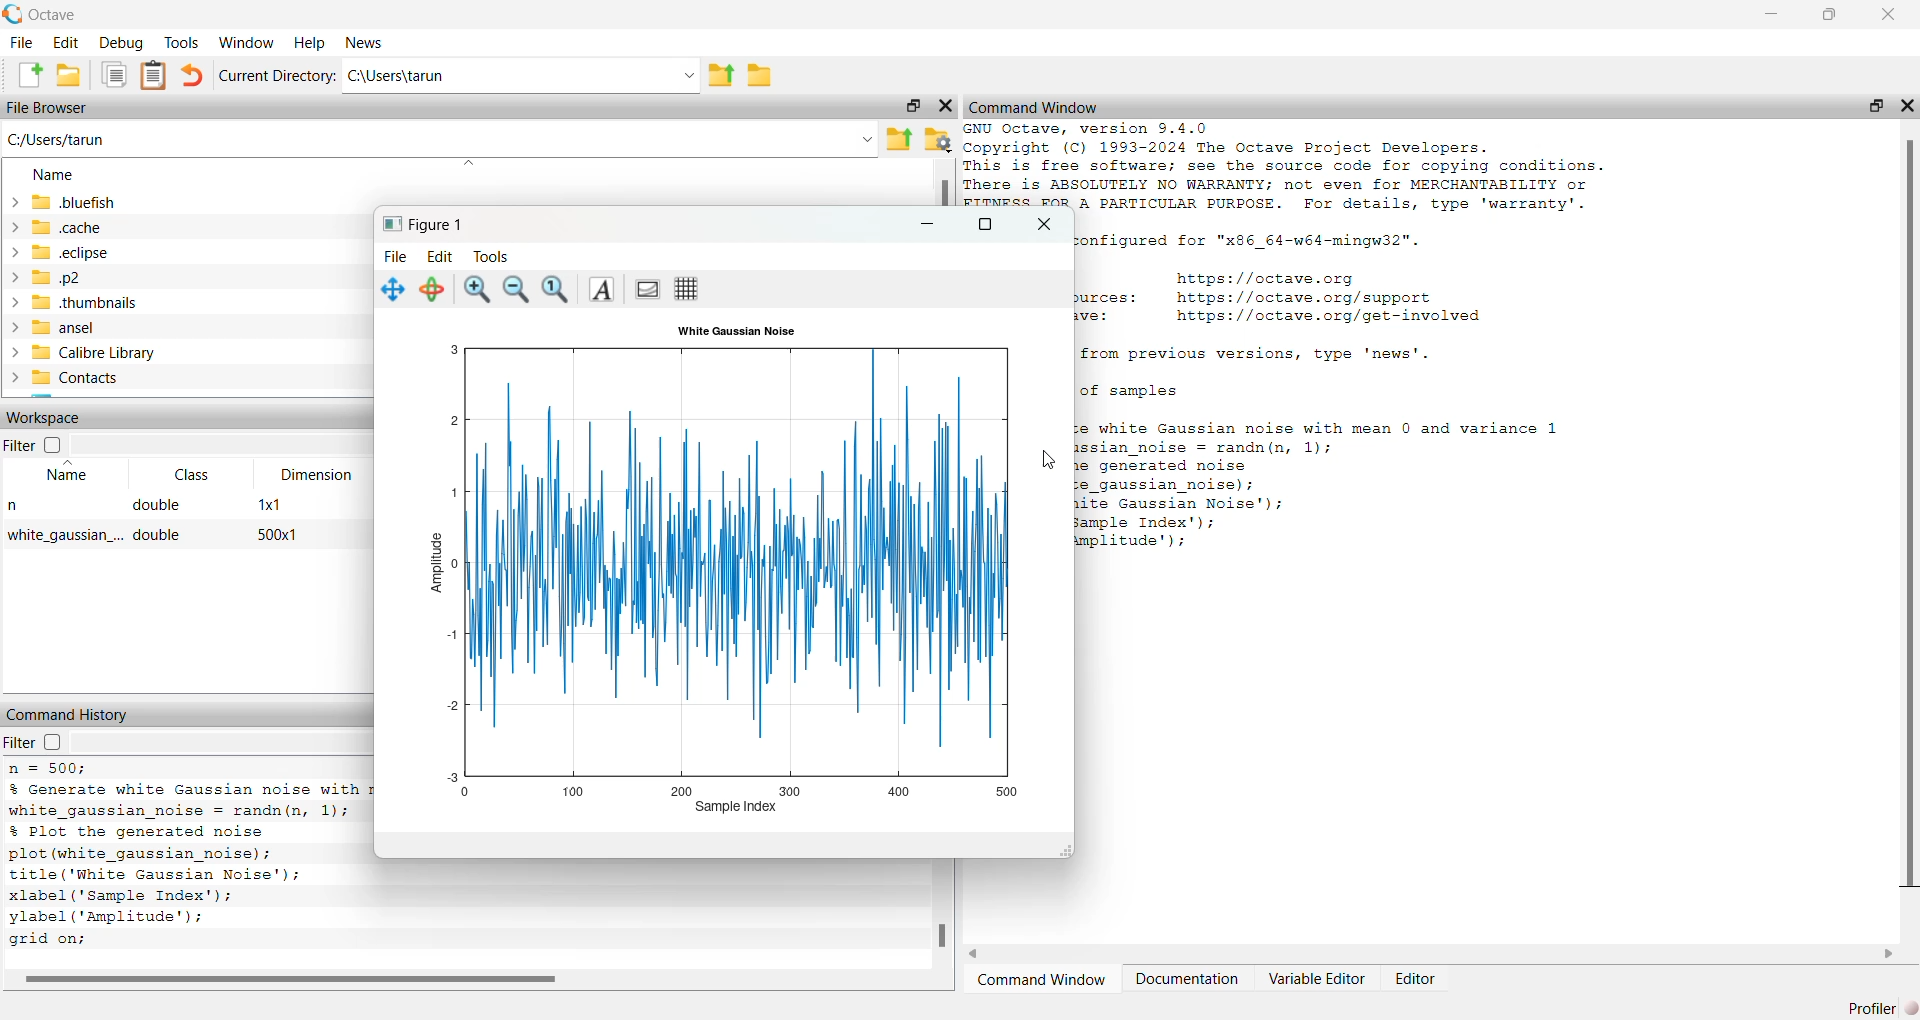 The image size is (1920, 1020). What do you see at coordinates (1046, 107) in the screenshot?
I see ` Command Window` at bounding box center [1046, 107].